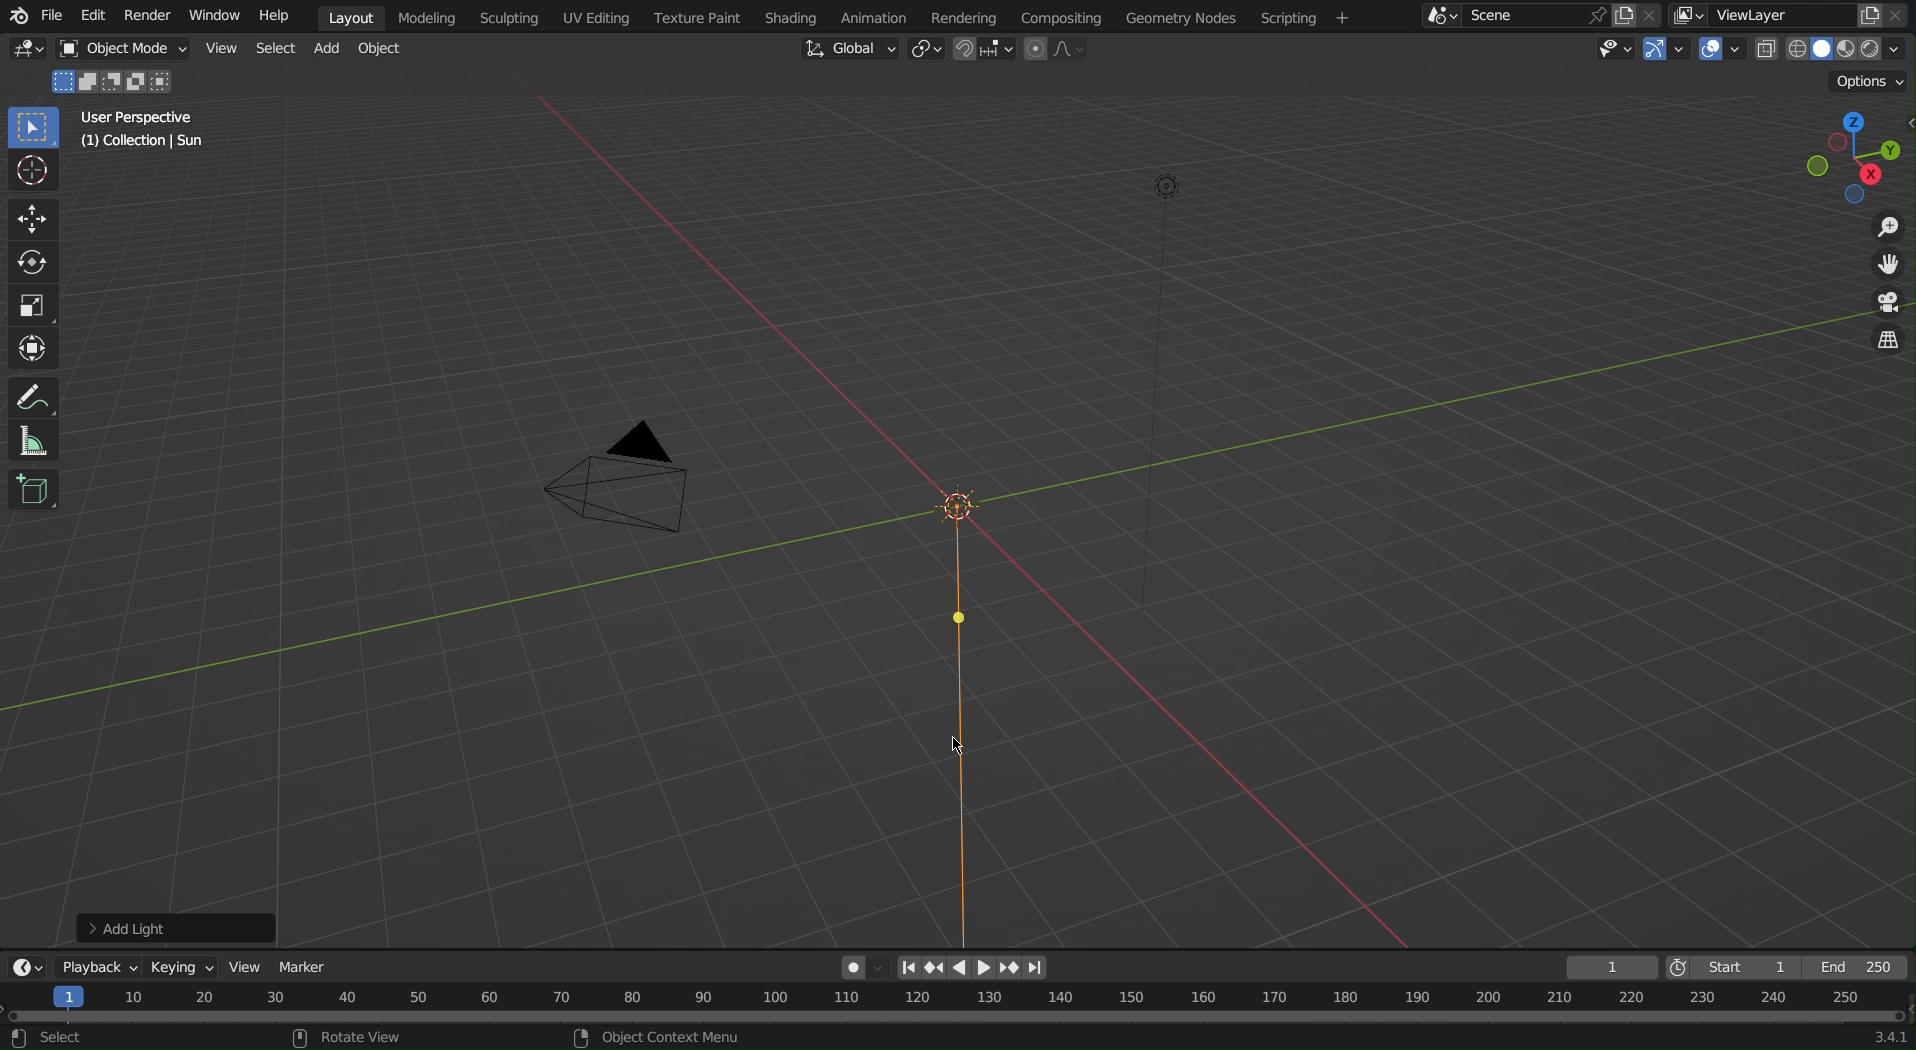 The width and height of the screenshot is (1916, 1050). Describe the element at coordinates (34, 219) in the screenshot. I see `Move` at that location.